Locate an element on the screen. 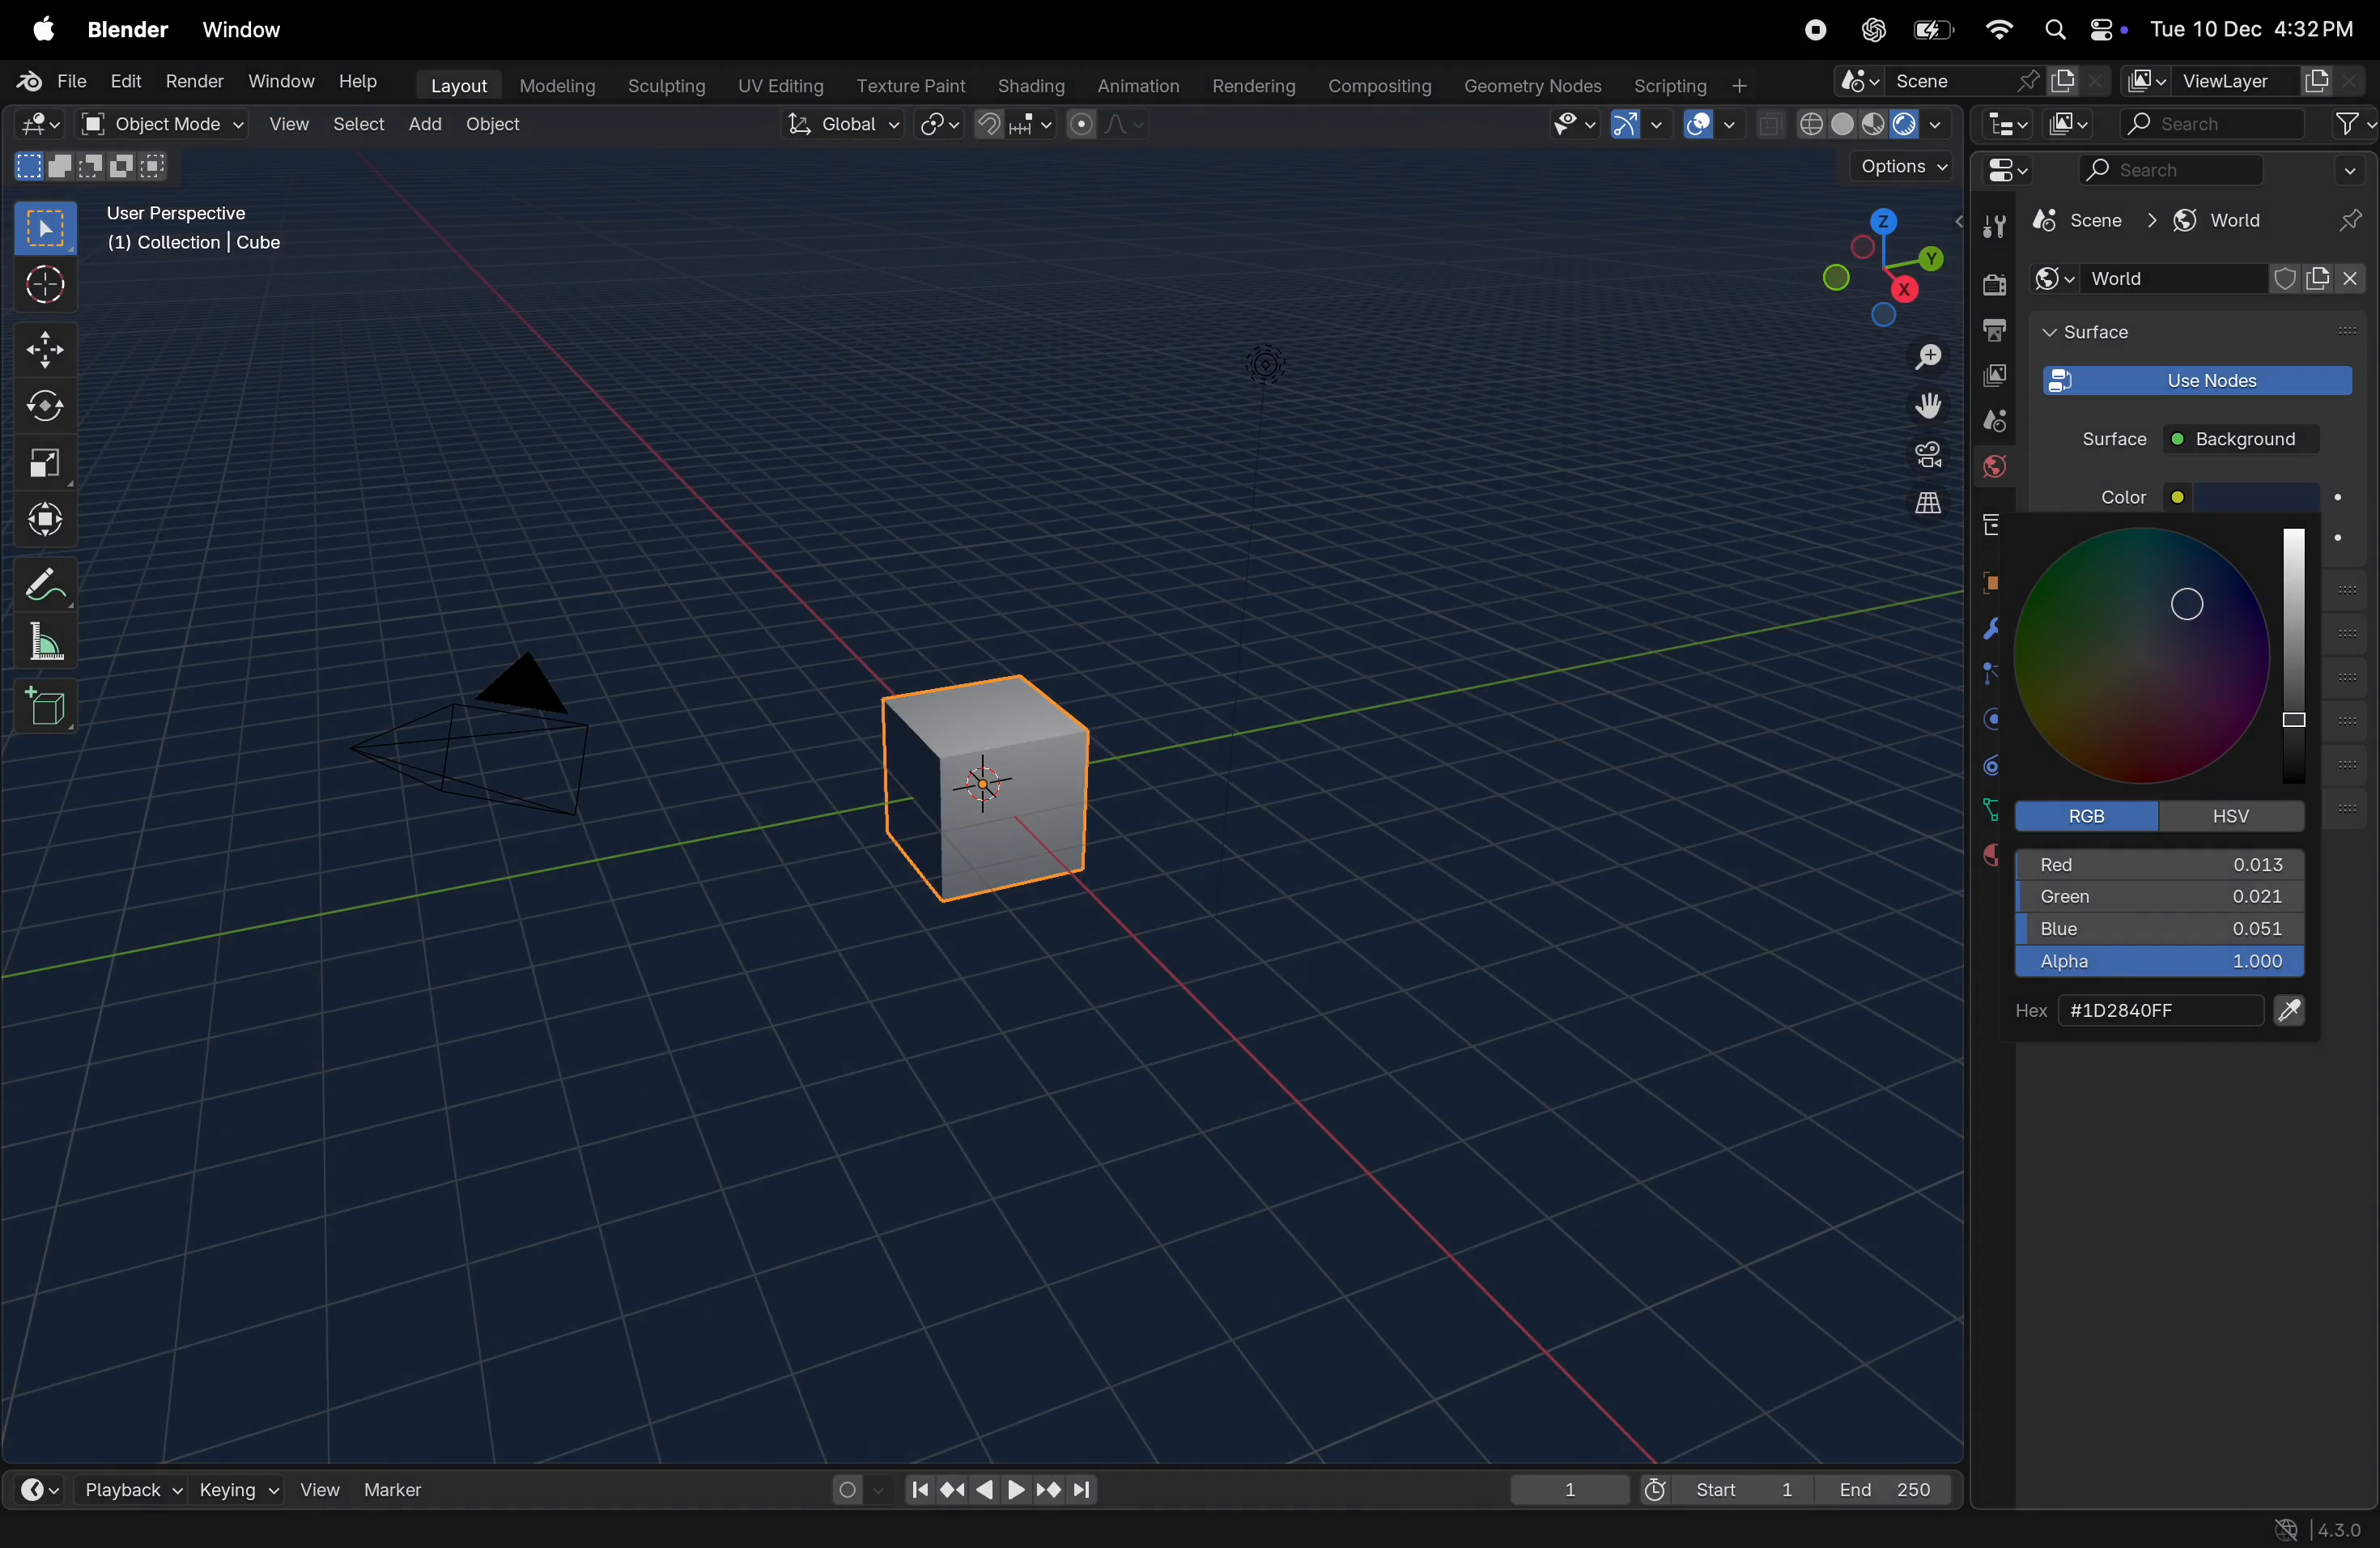 The image size is (2380, 1548). Animation is located at coordinates (1134, 87).